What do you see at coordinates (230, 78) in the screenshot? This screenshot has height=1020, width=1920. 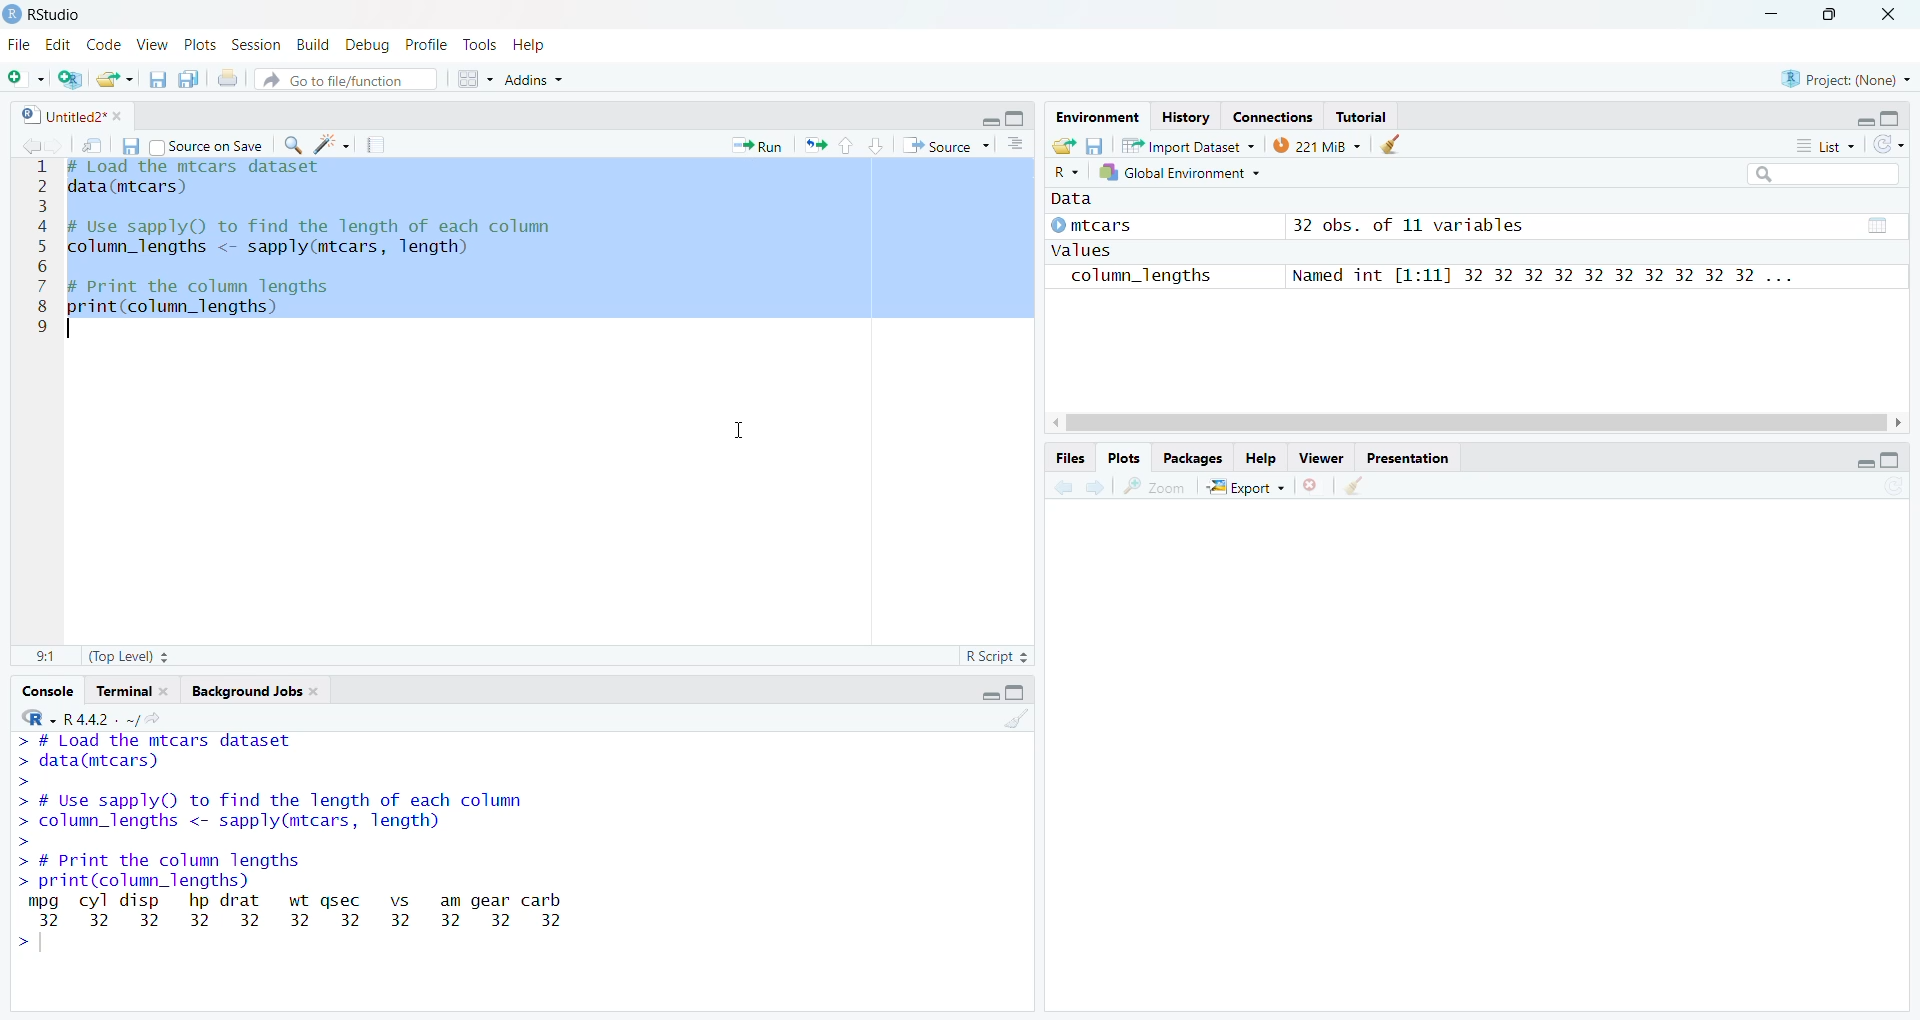 I see `Print` at bounding box center [230, 78].